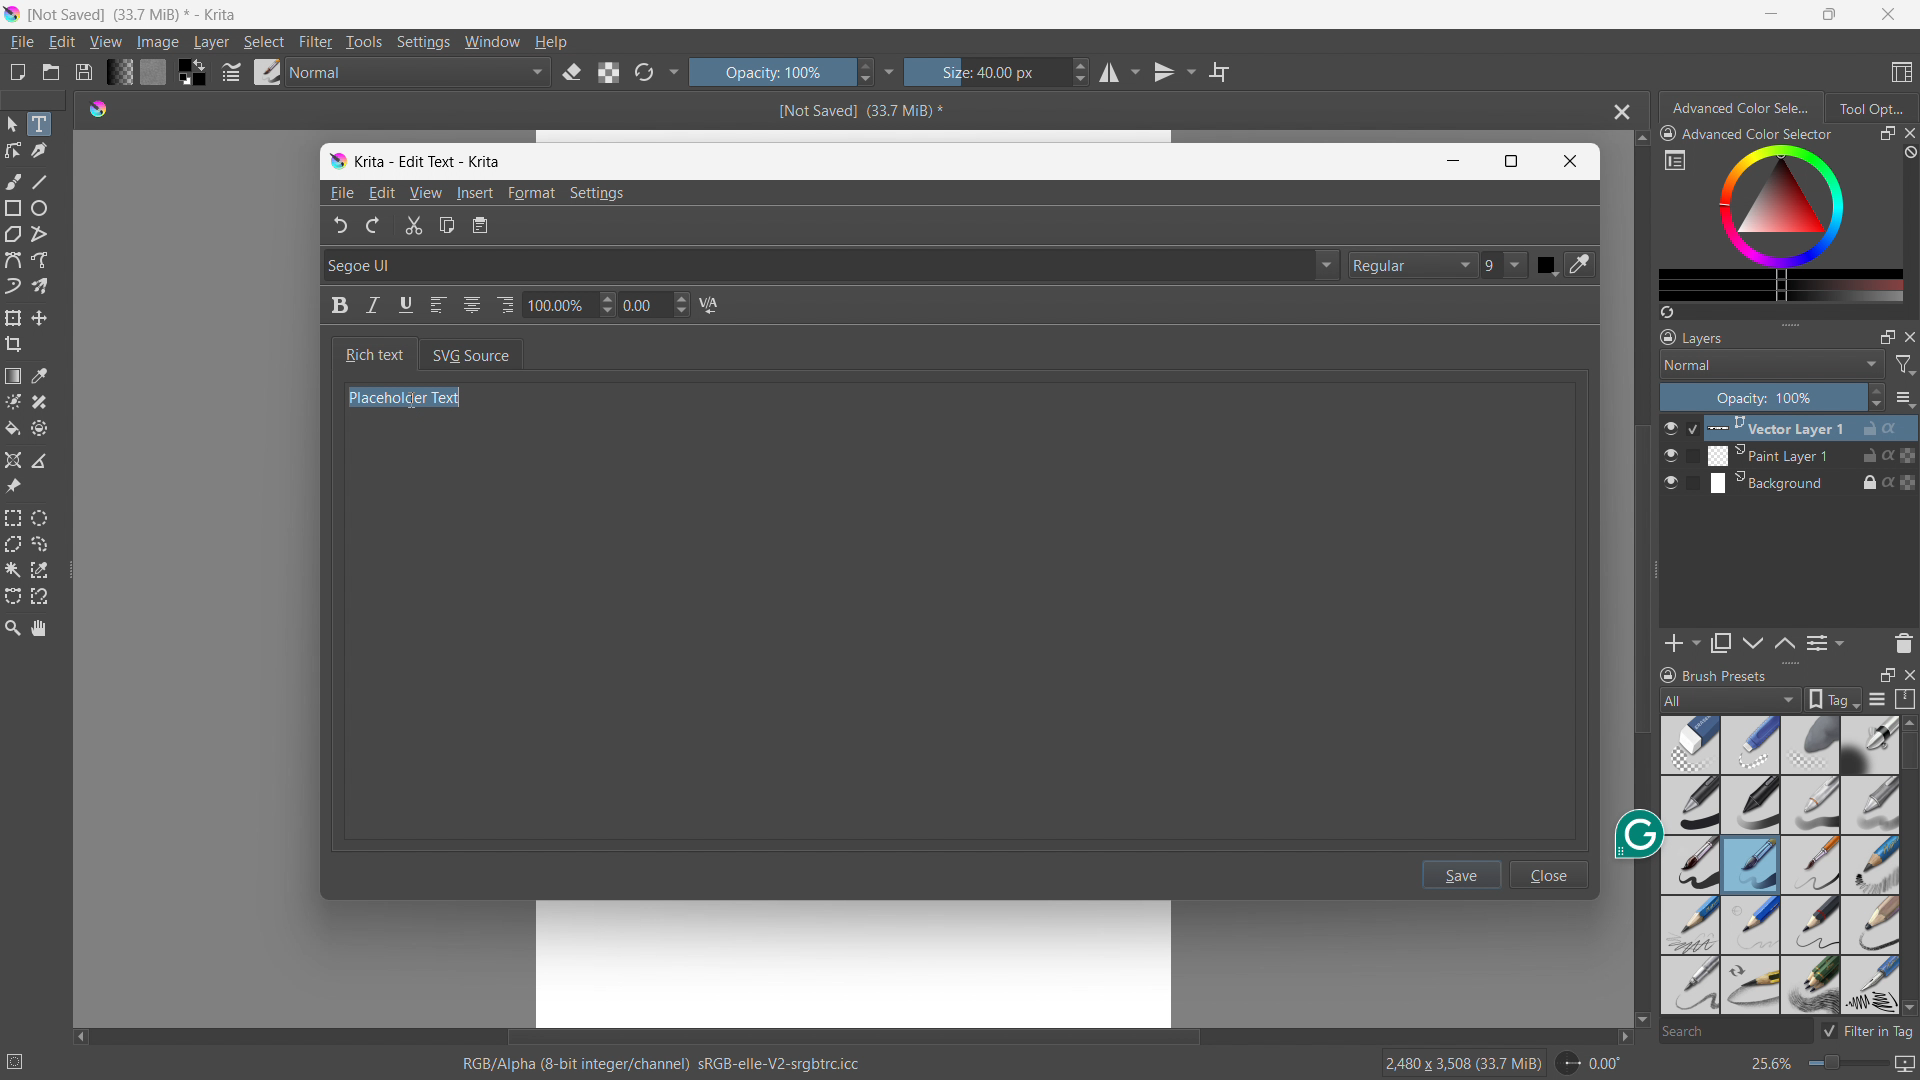  What do you see at coordinates (1781, 286) in the screenshot?
I see `more colors` at bounding box center [1781, 286].